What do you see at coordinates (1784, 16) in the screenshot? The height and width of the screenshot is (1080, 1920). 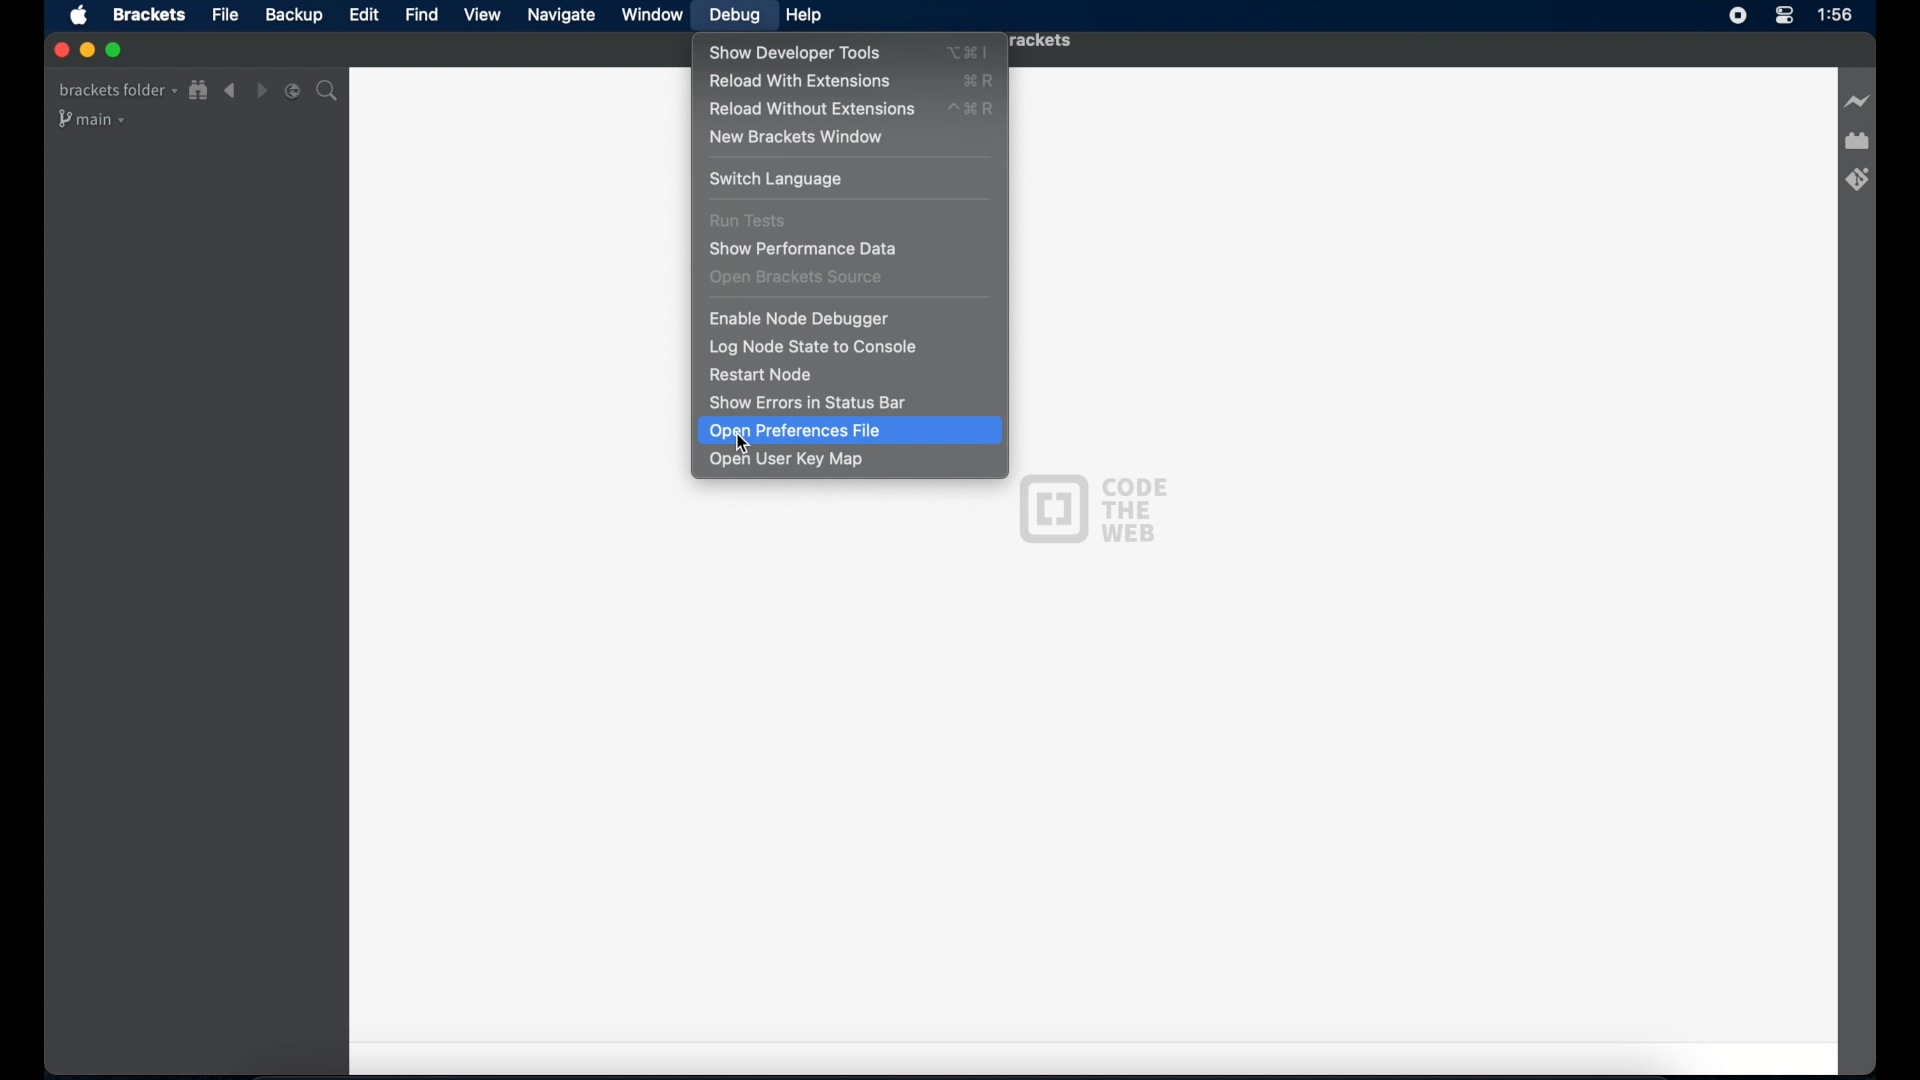 I see `control center` at bounding box center [1784, 16].